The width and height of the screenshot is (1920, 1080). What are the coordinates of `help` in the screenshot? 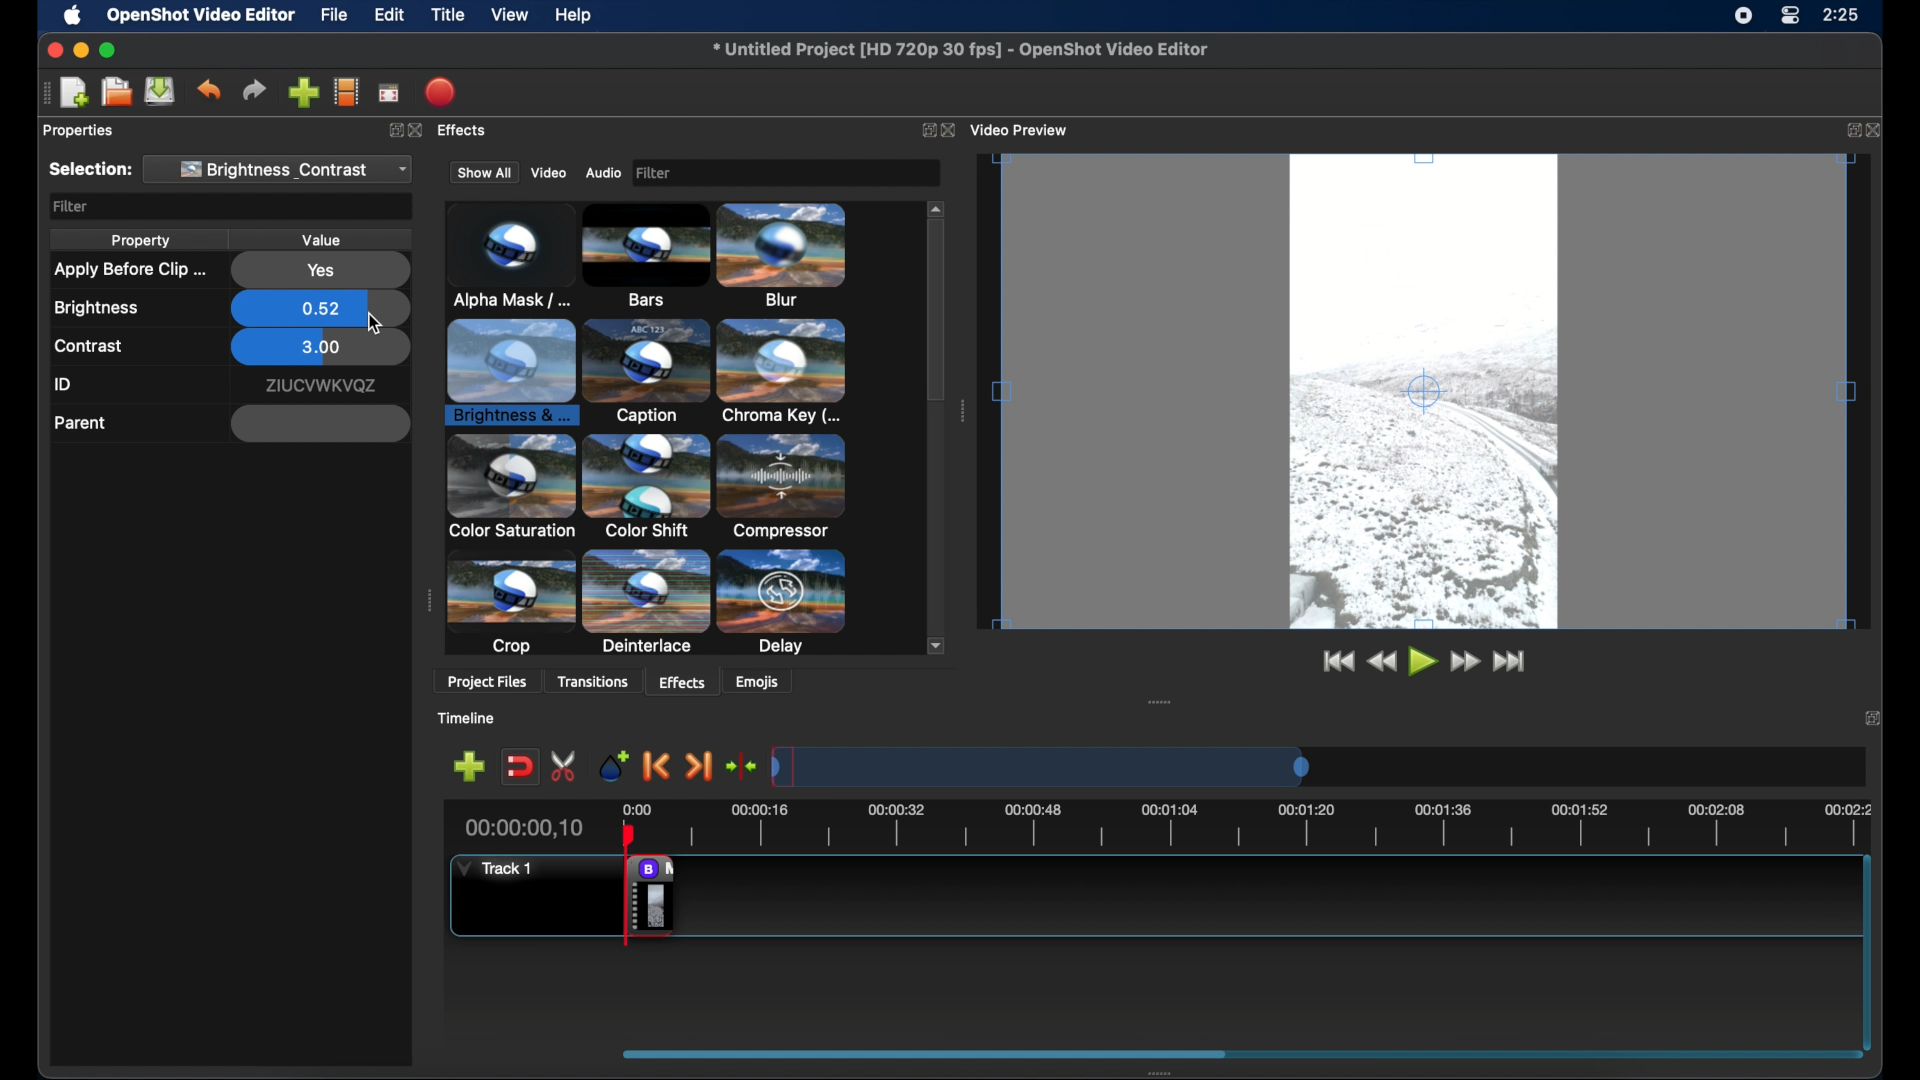 It's located at (576, 15).